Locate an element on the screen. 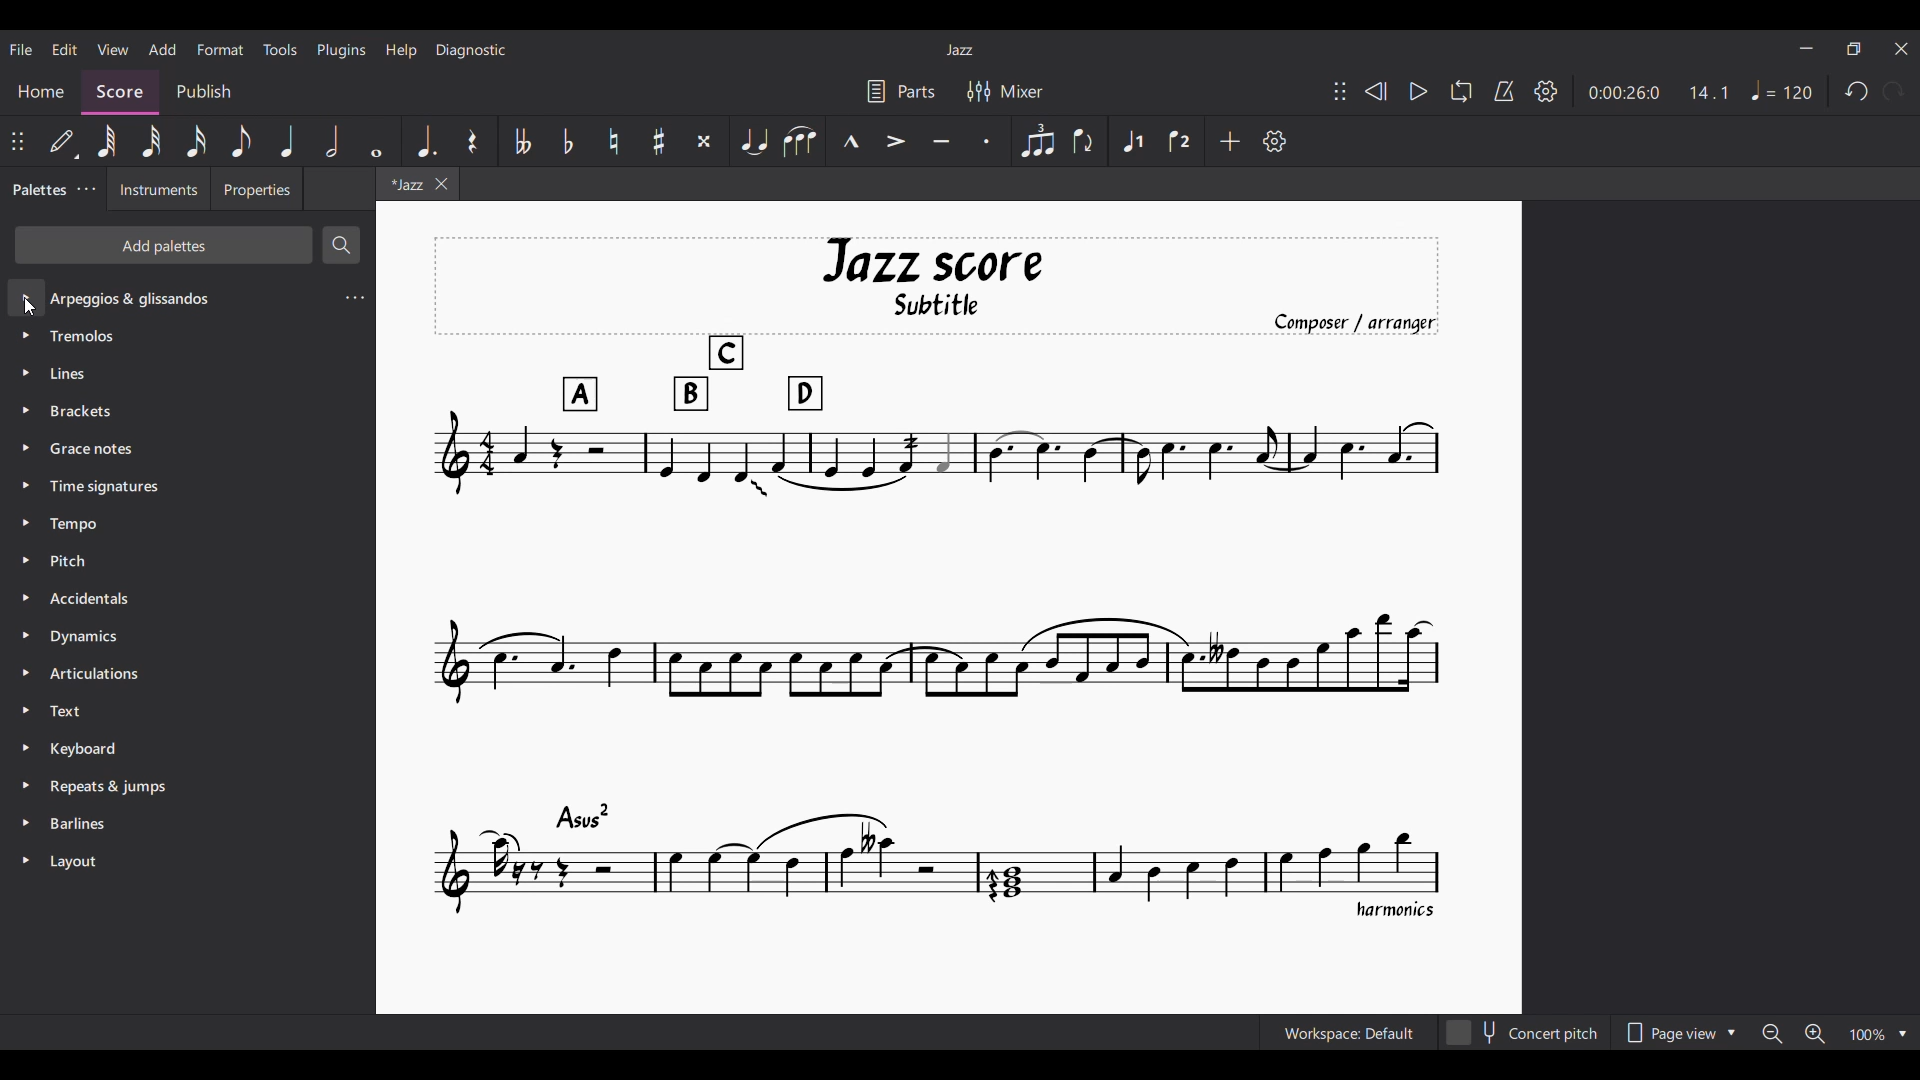 This screenshot has width=1920, height=1080. Text is located at coordinates (66, 711).